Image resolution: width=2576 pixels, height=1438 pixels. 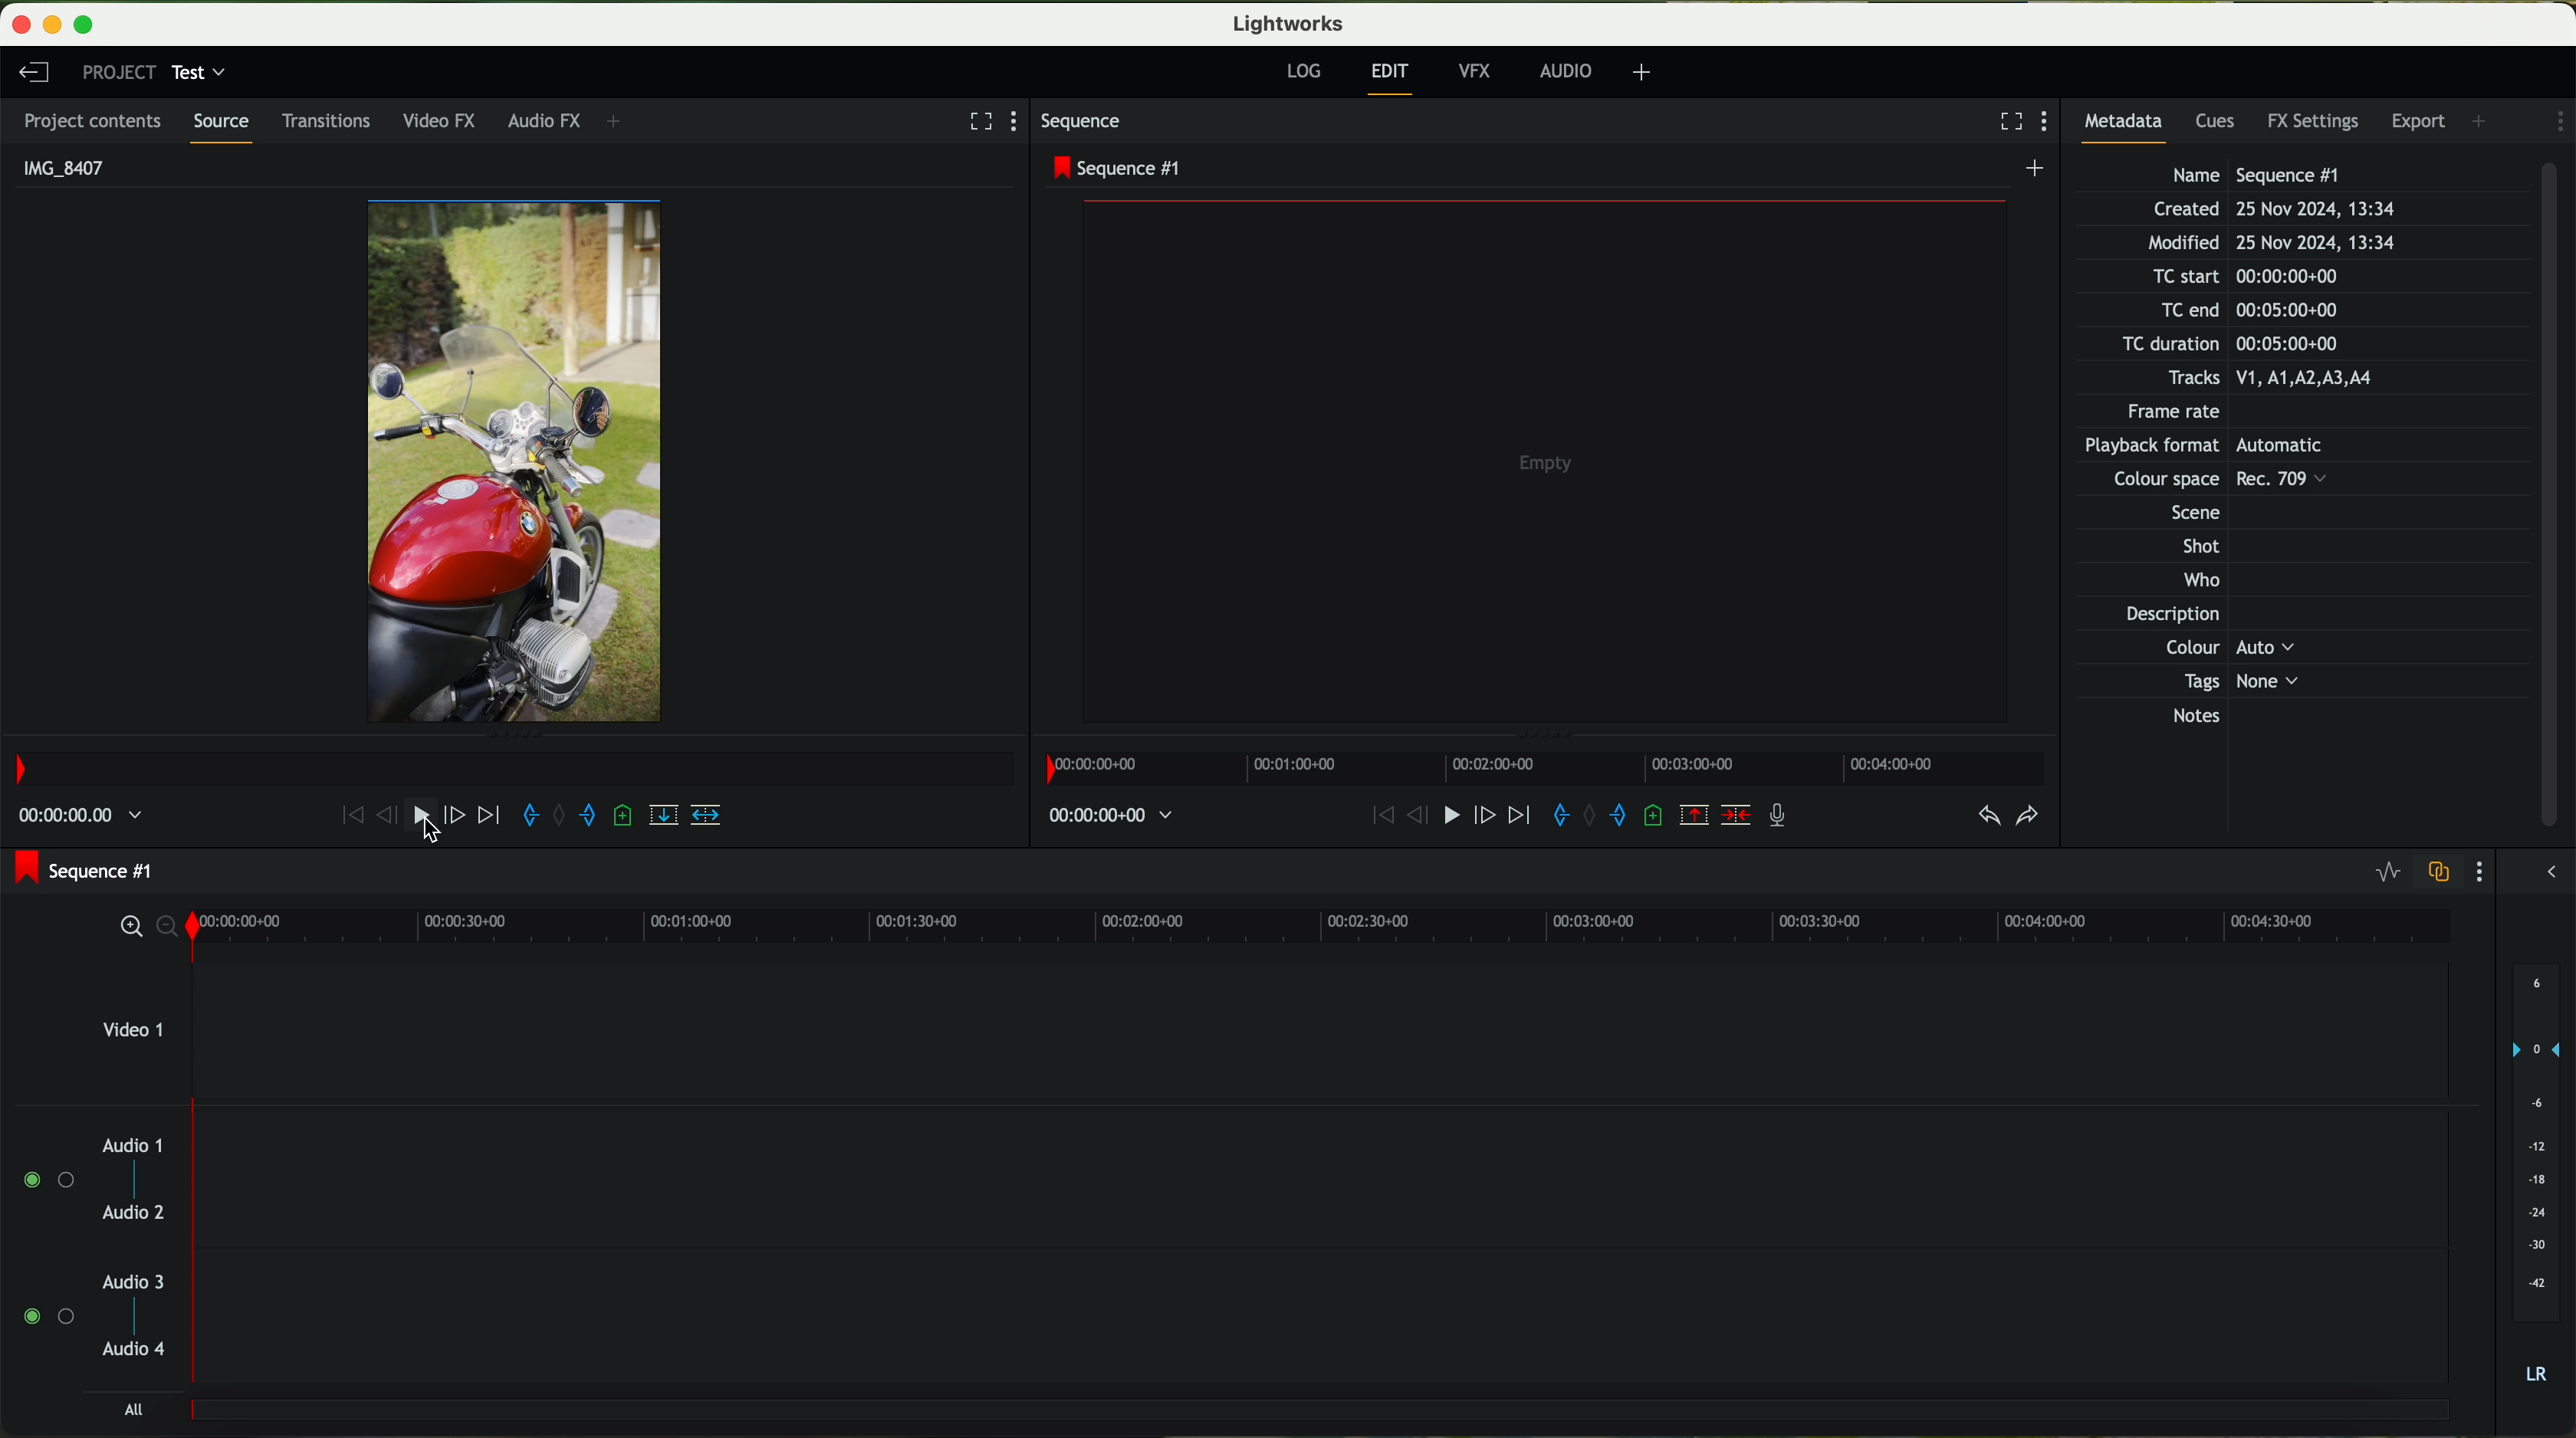 What do you see at coordinates (621, 123) in the screenshot?
I see `+` at bounding box center [621, 123].